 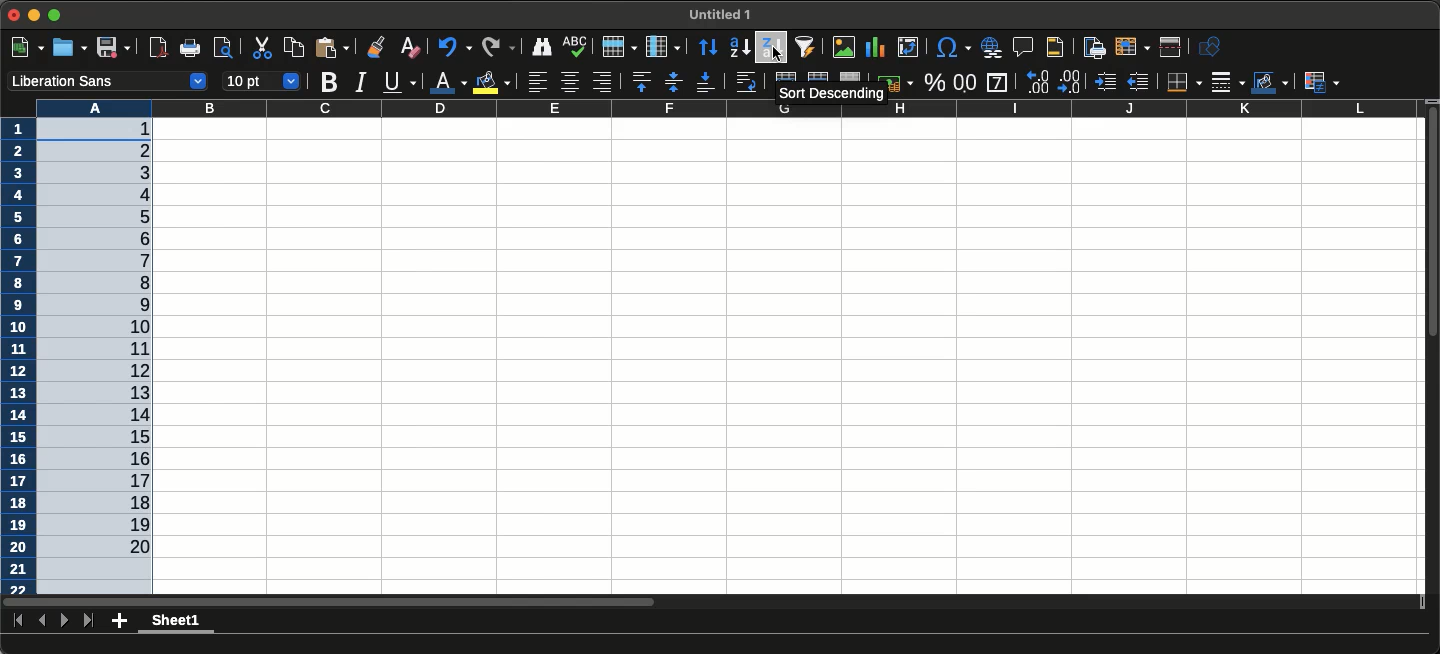 I want to click on Save, so click(x=114, y=46).